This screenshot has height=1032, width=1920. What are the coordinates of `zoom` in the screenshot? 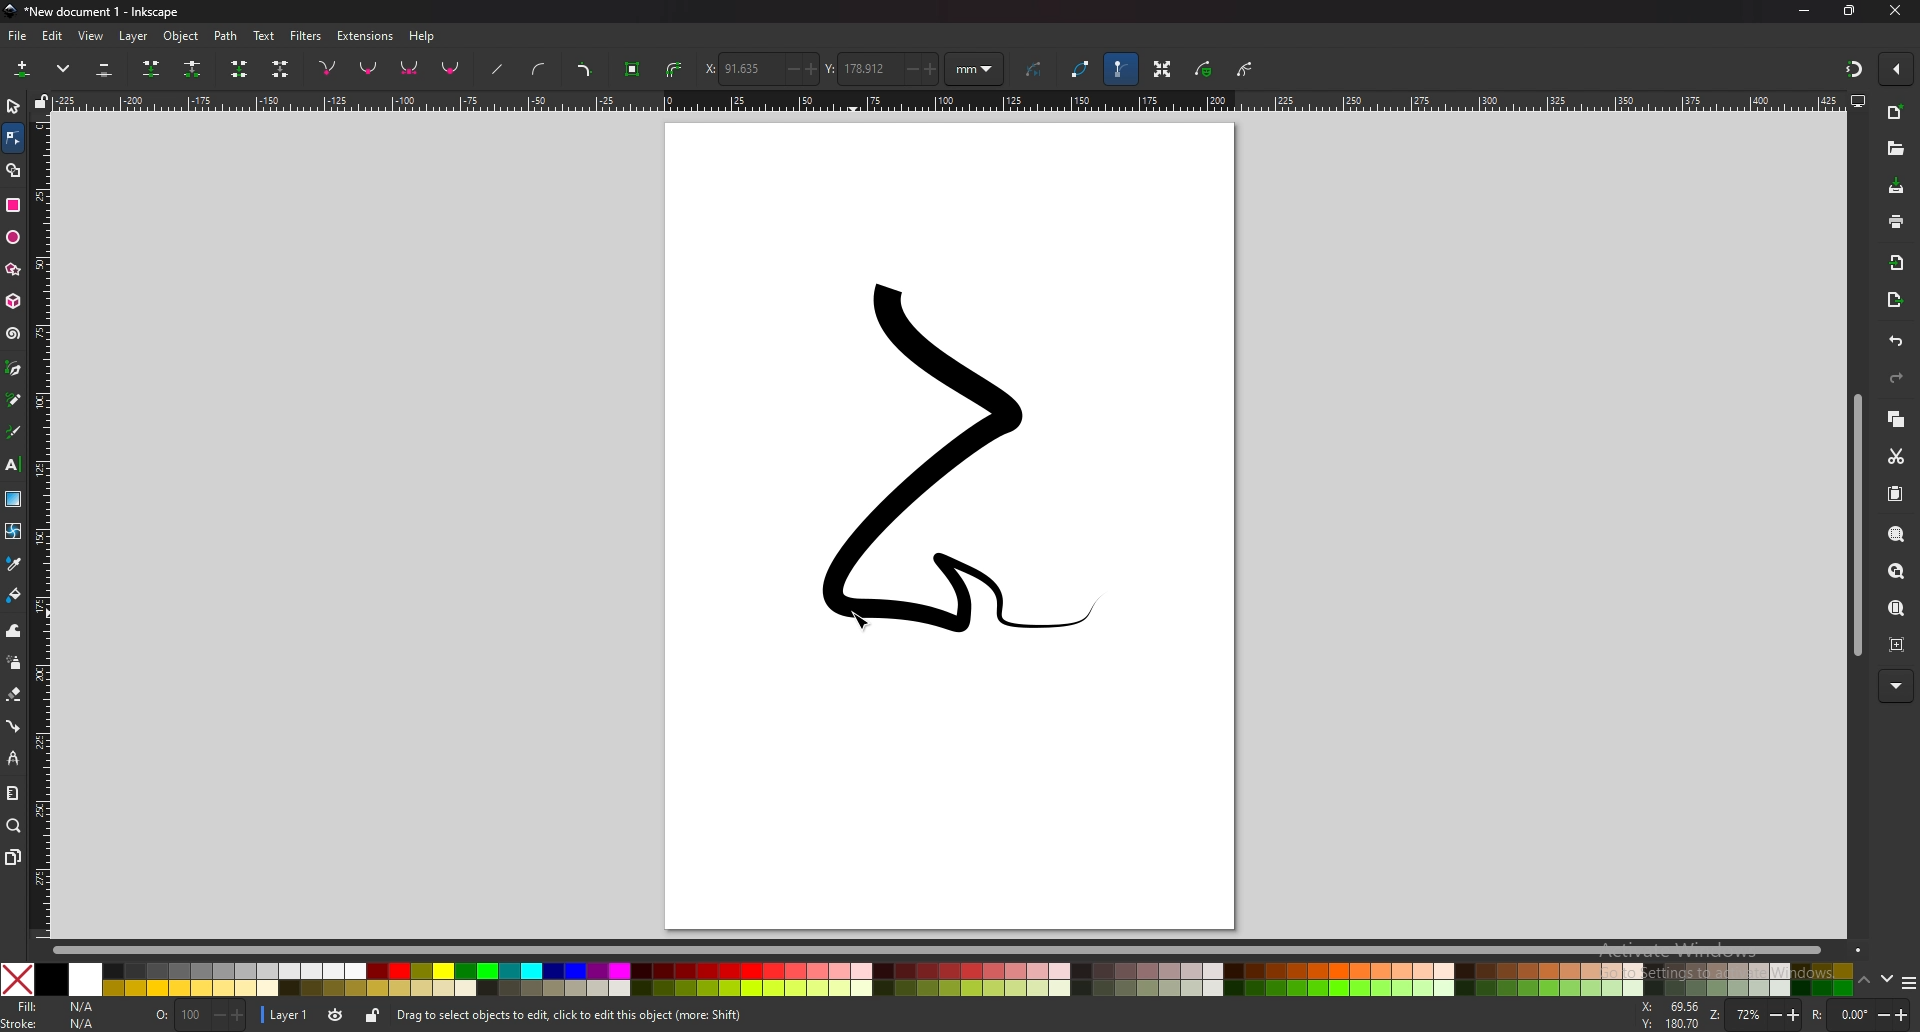 It's located at (15, 827).